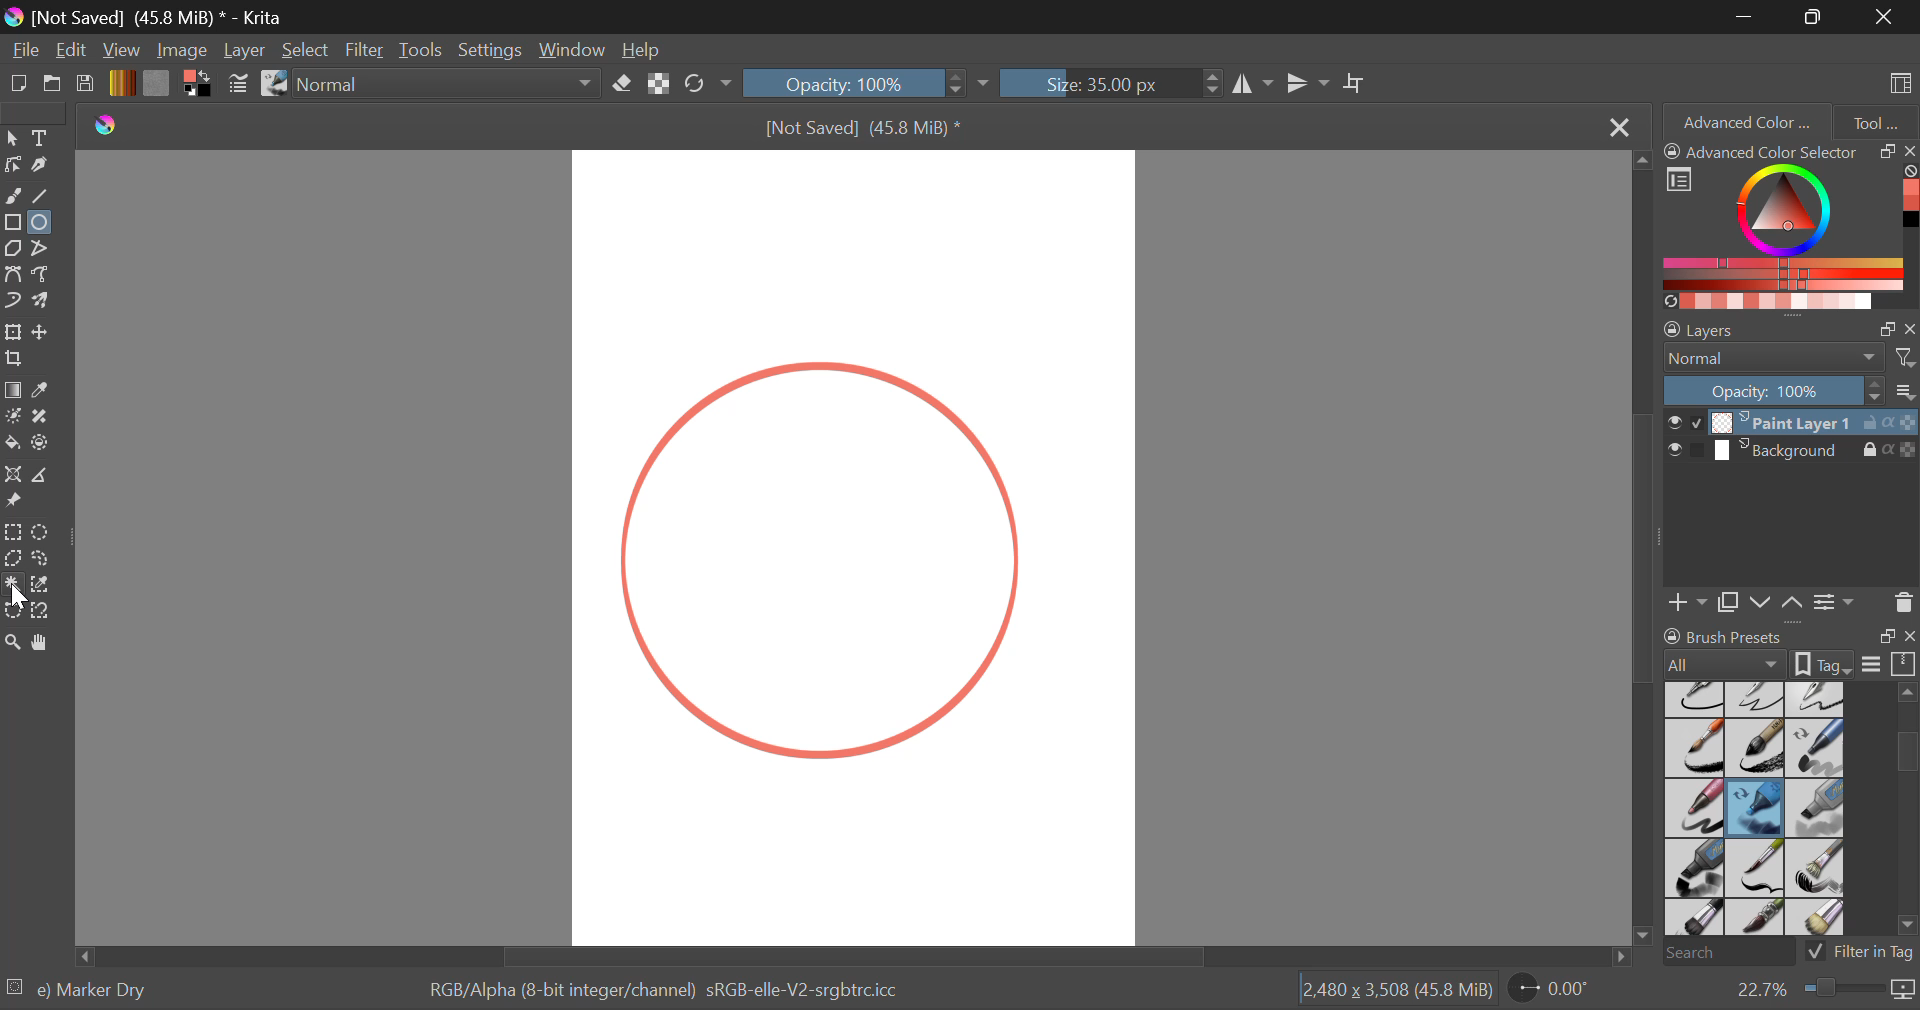  What do you see at coordinates (12, 138) in the screenshot?
I see `Select` at bounding box center [12, 138].